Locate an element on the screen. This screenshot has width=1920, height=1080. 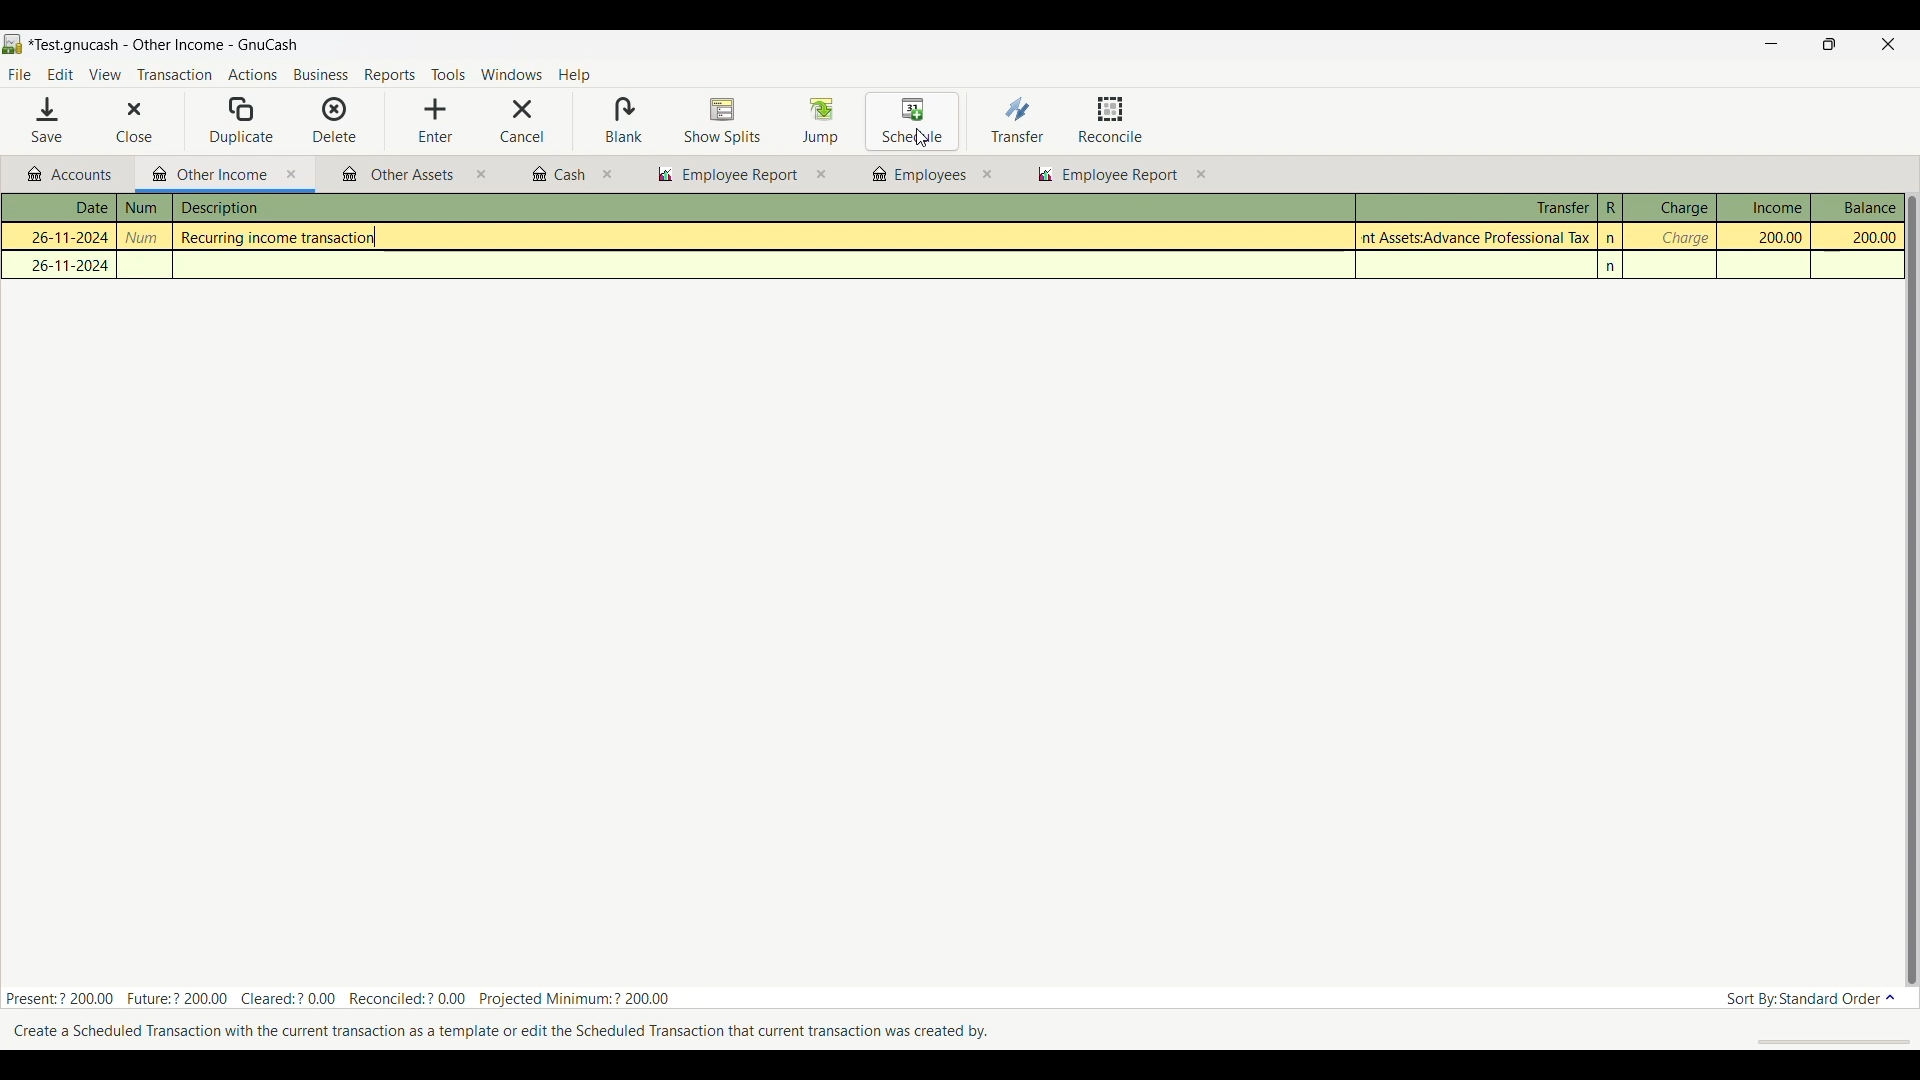
num is located at coordinates (146, 238).